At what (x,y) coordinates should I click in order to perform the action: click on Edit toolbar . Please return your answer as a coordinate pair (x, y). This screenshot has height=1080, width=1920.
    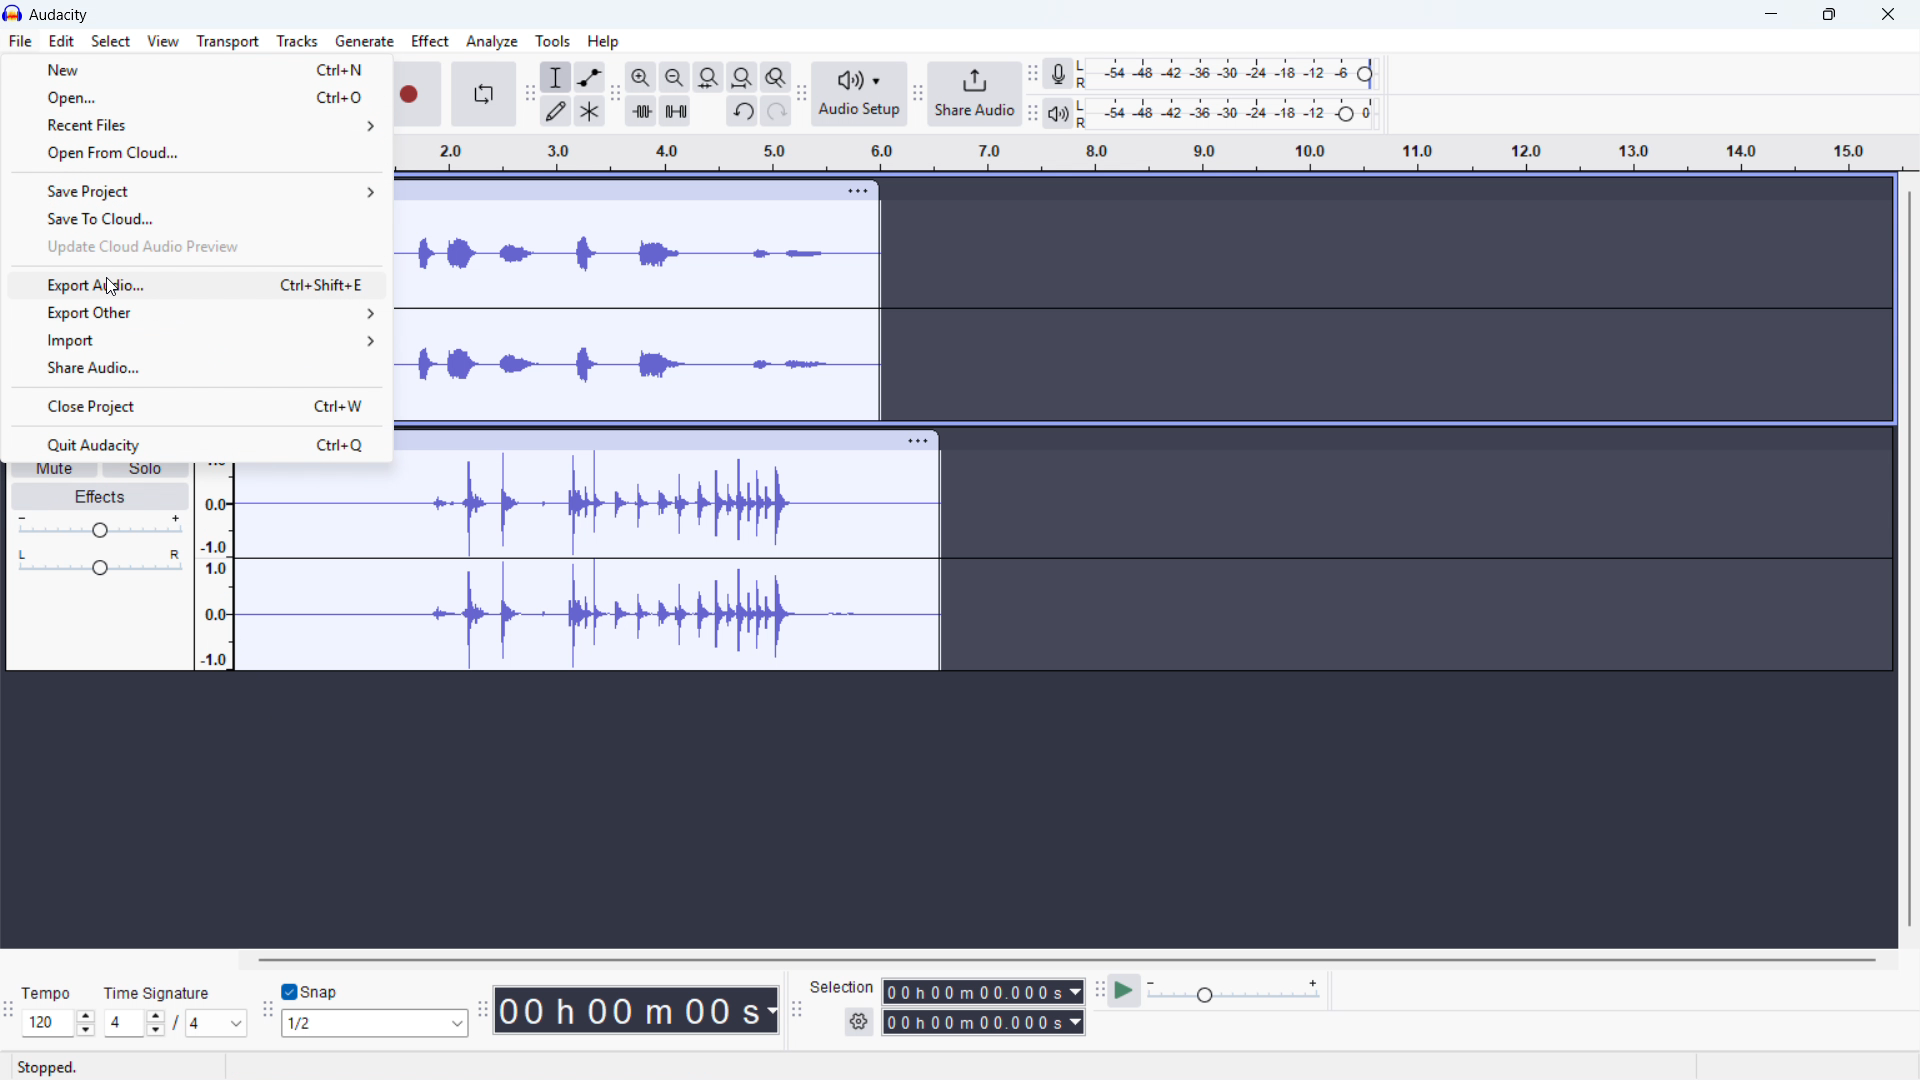
    Looking at the image, I should click on (615, 94).